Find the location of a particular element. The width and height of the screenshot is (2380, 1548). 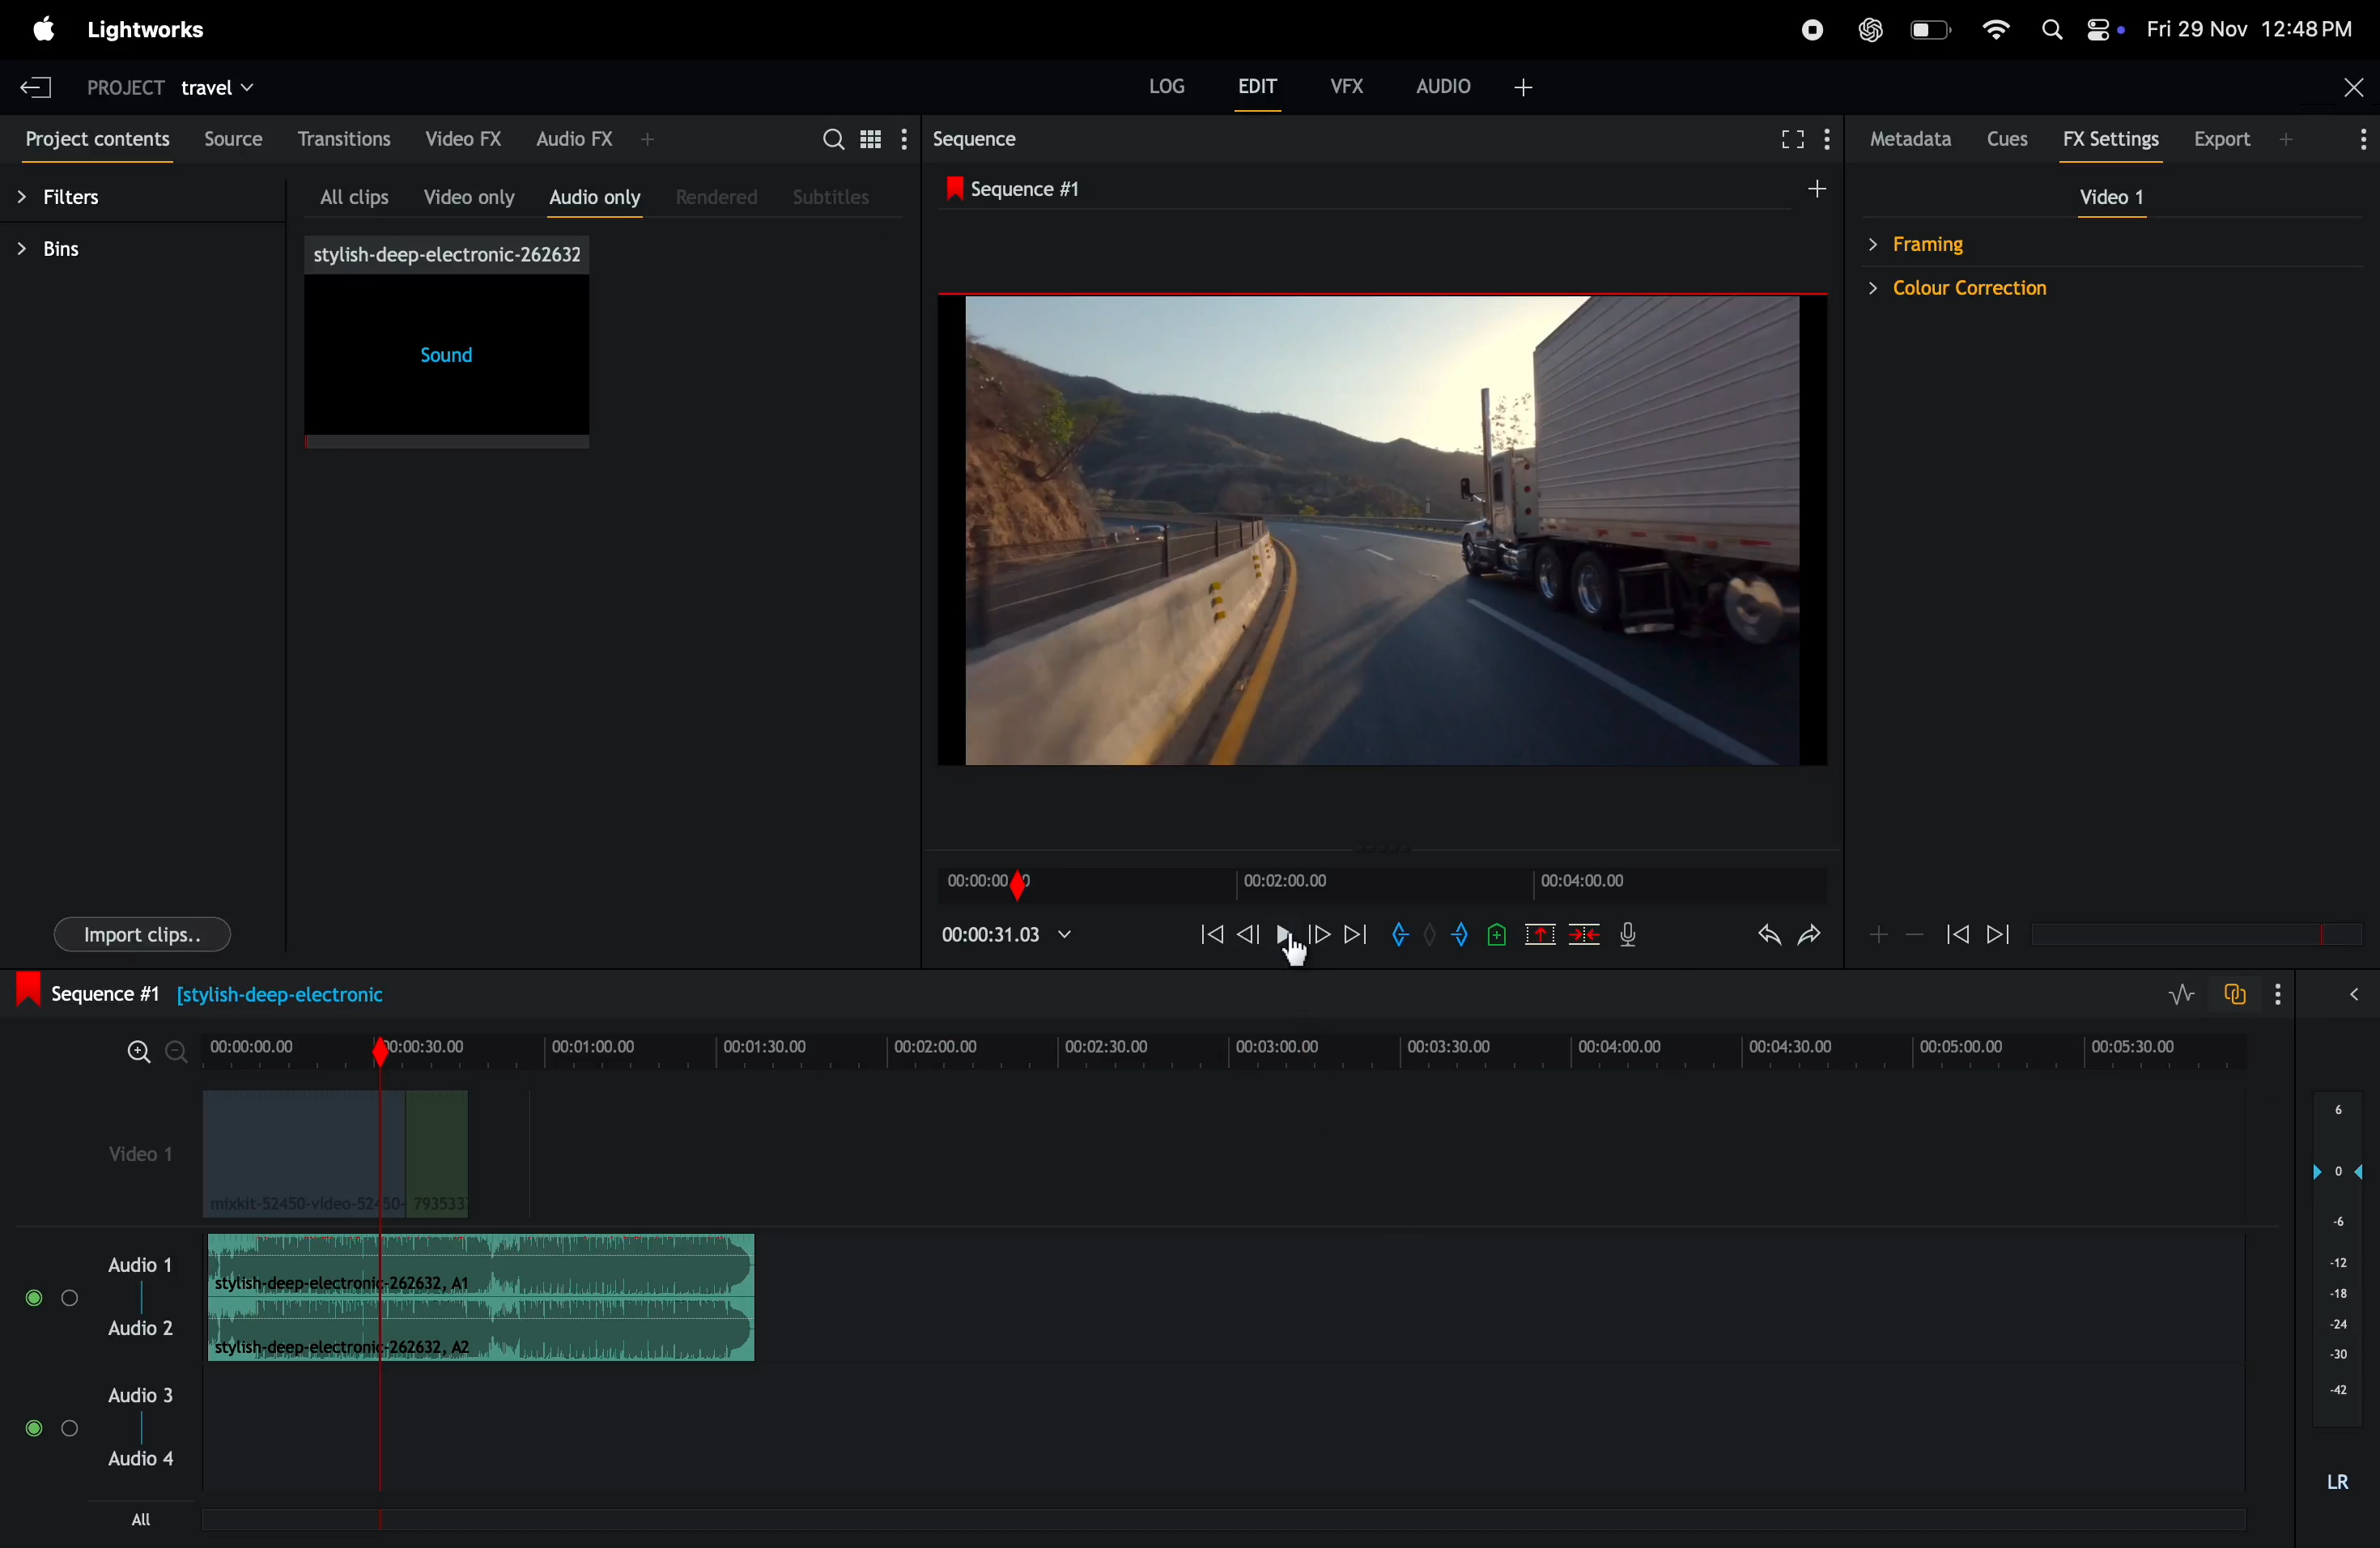

sequence #1 is located at coordinates (1028, 190).